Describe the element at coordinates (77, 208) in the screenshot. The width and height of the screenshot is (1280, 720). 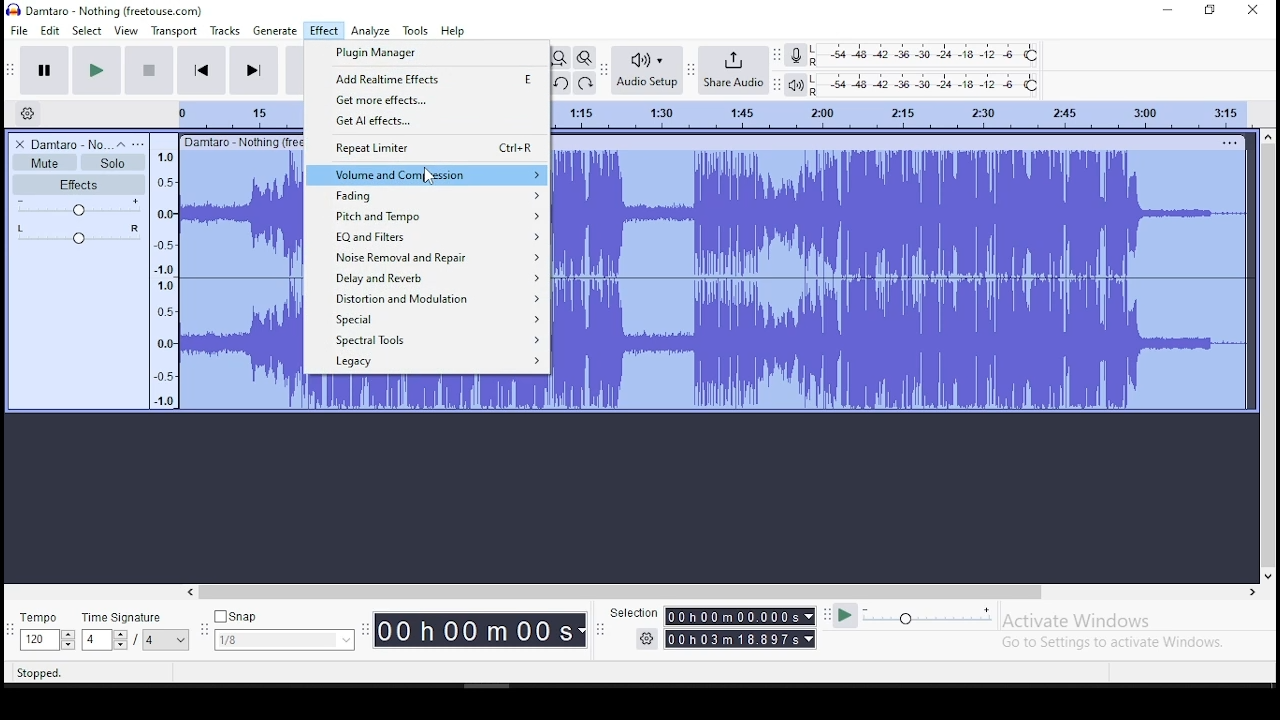
I see `volume` at that location.